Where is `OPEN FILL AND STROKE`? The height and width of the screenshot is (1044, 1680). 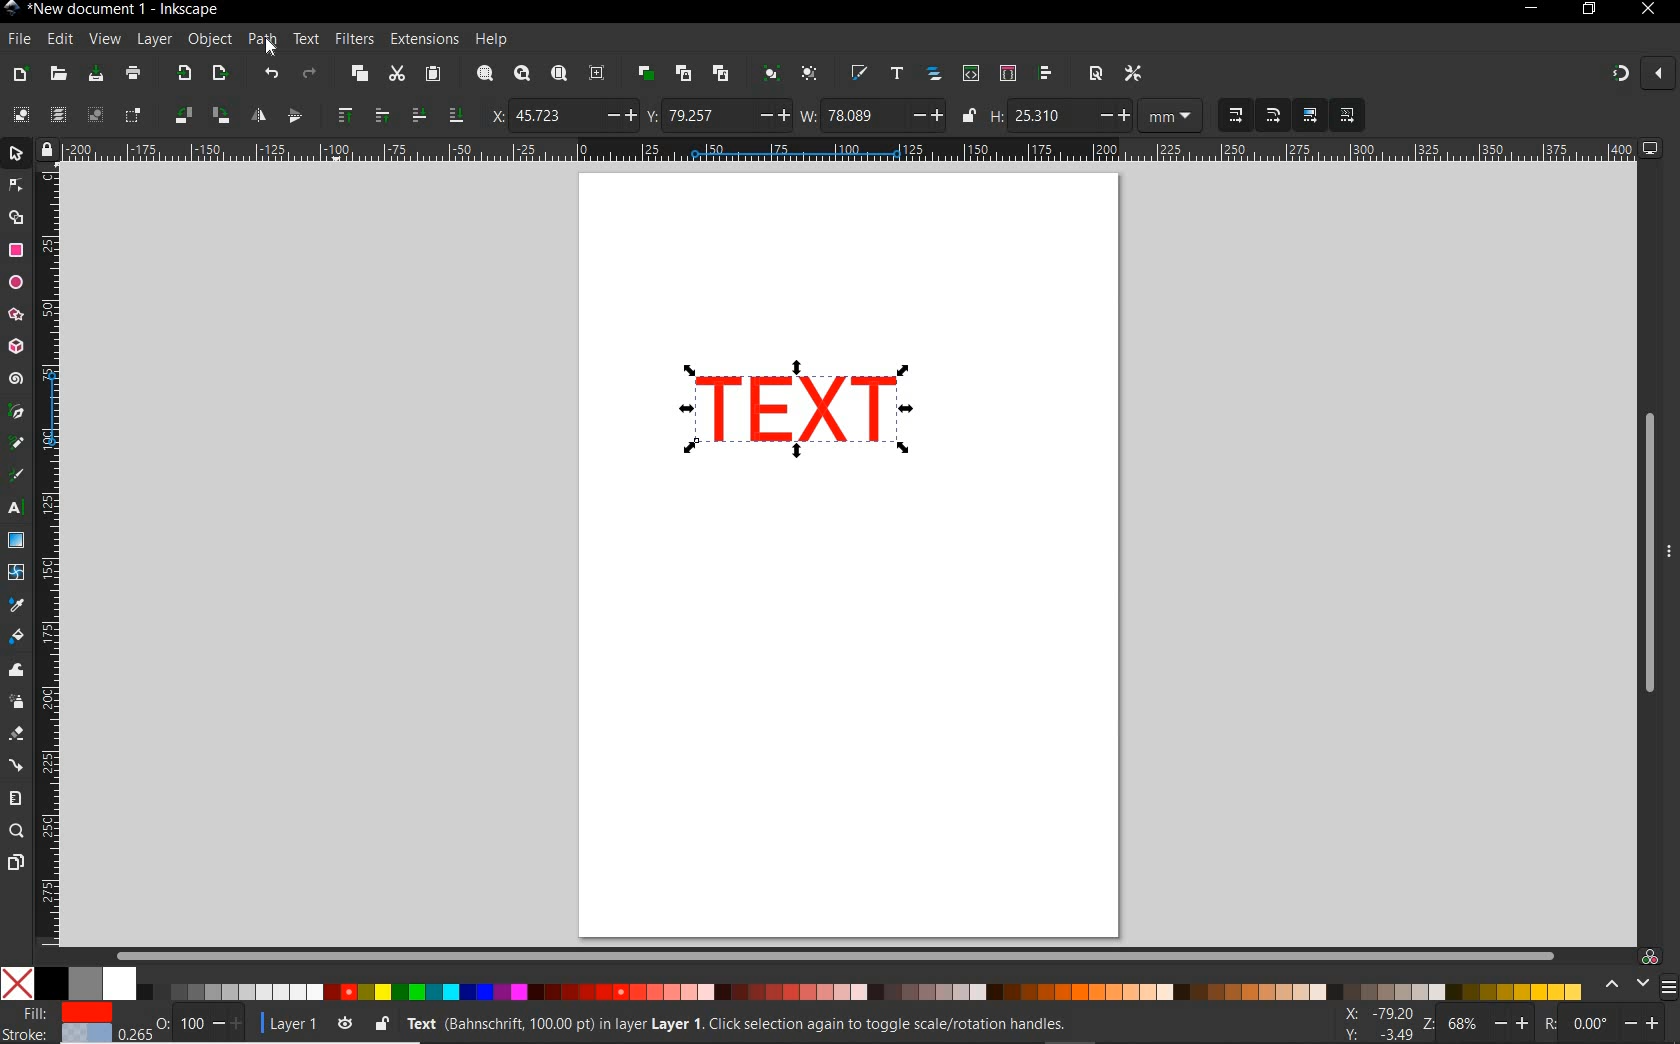
OPEN FILL AND STROKE is located at coordinates (858, 74).